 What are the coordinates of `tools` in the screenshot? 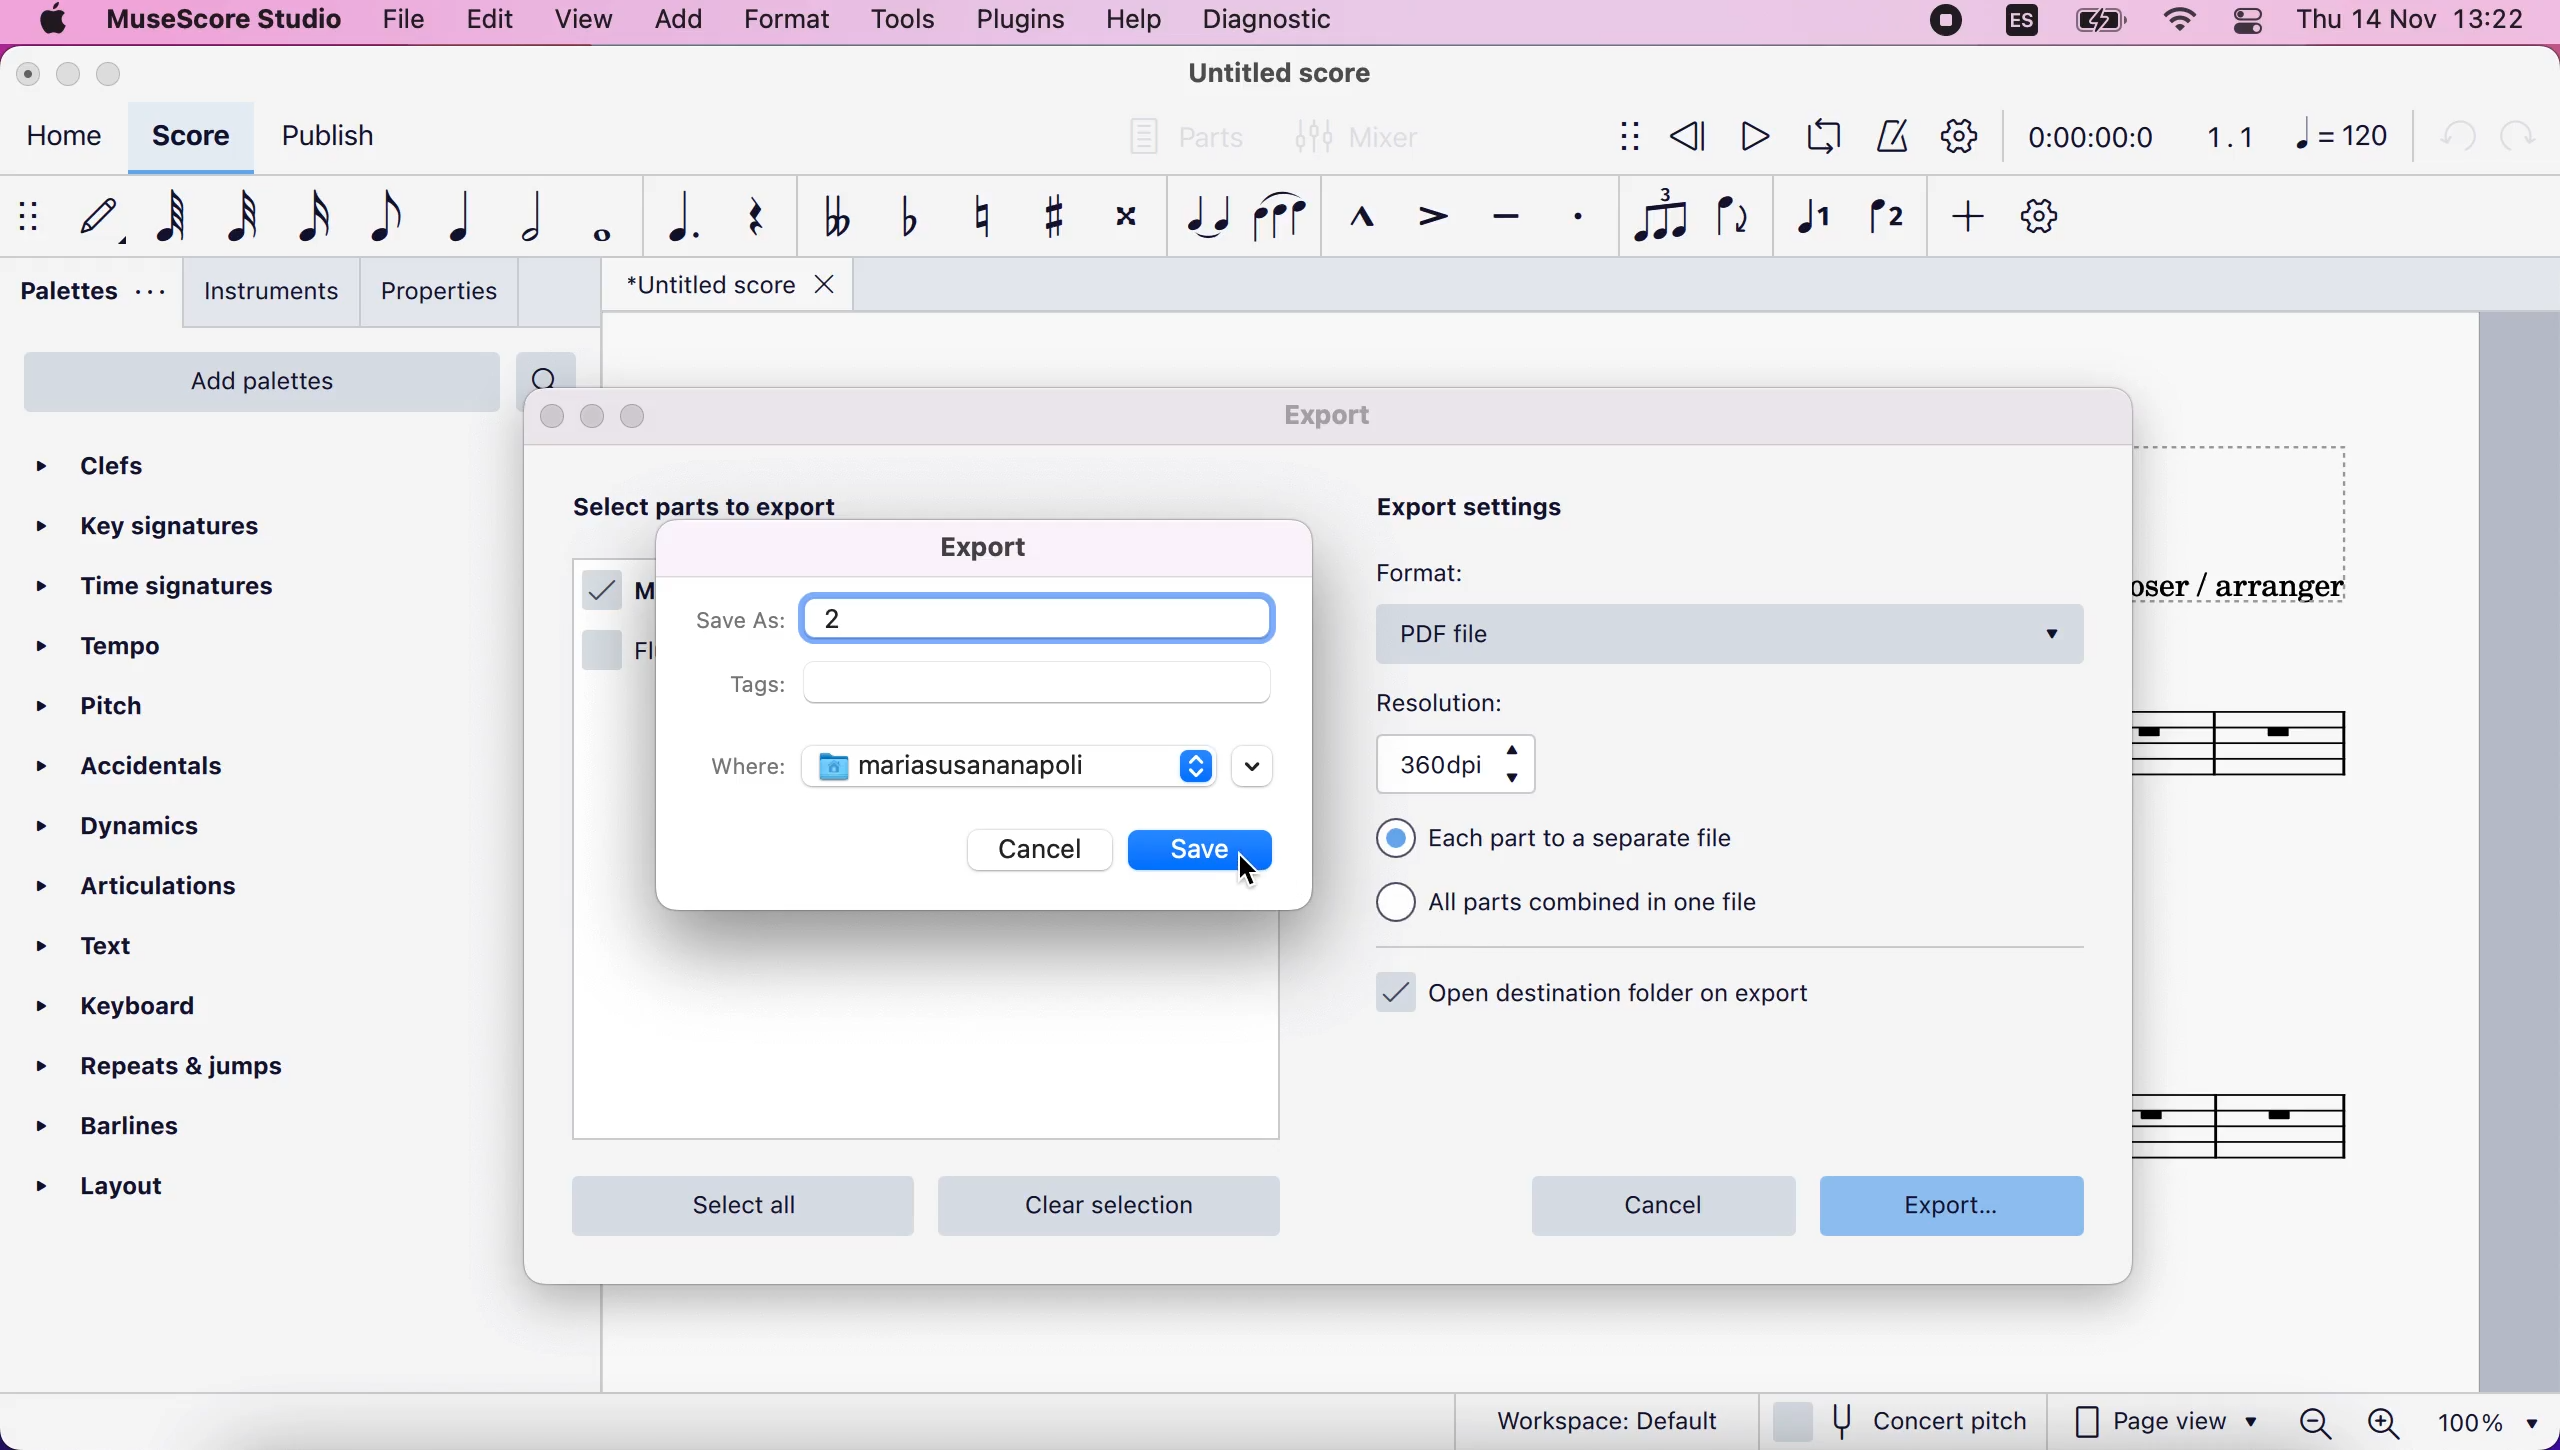 It's located at (894, 24).